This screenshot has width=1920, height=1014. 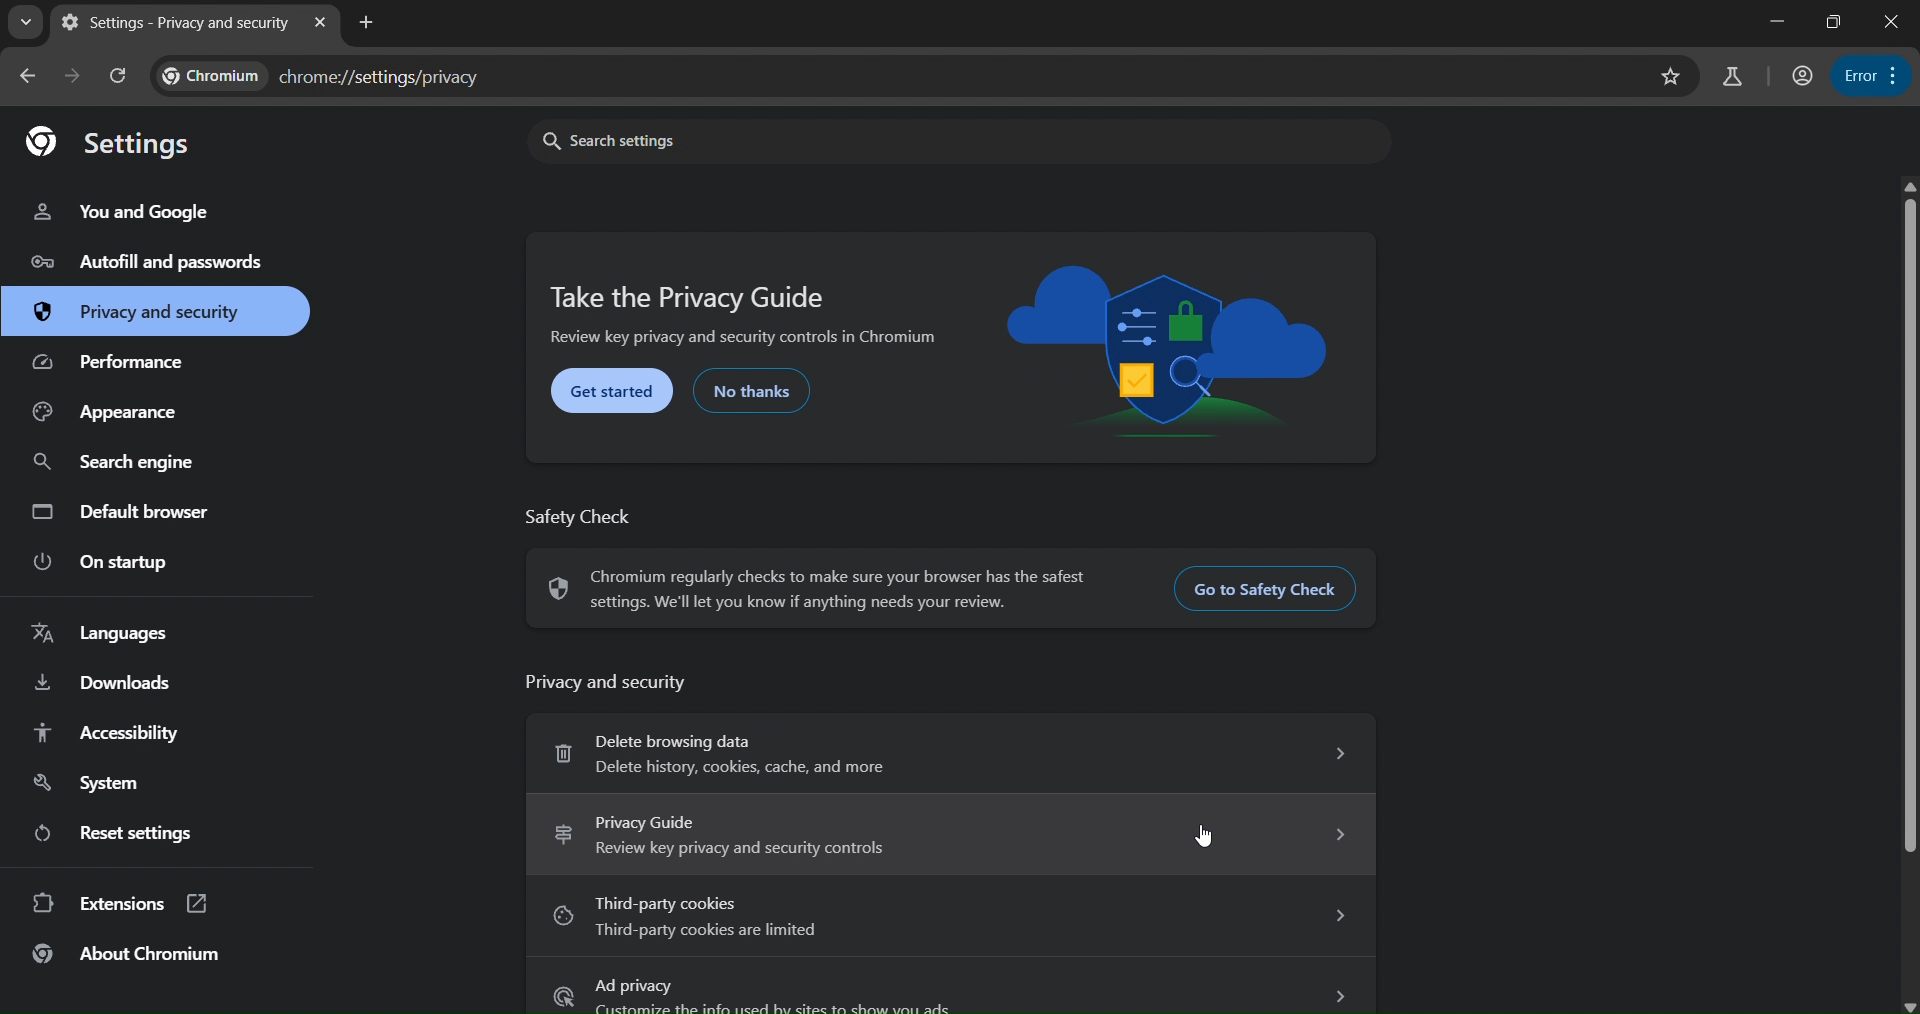 I want to click on privacy and security, so click(x=606, y=678).